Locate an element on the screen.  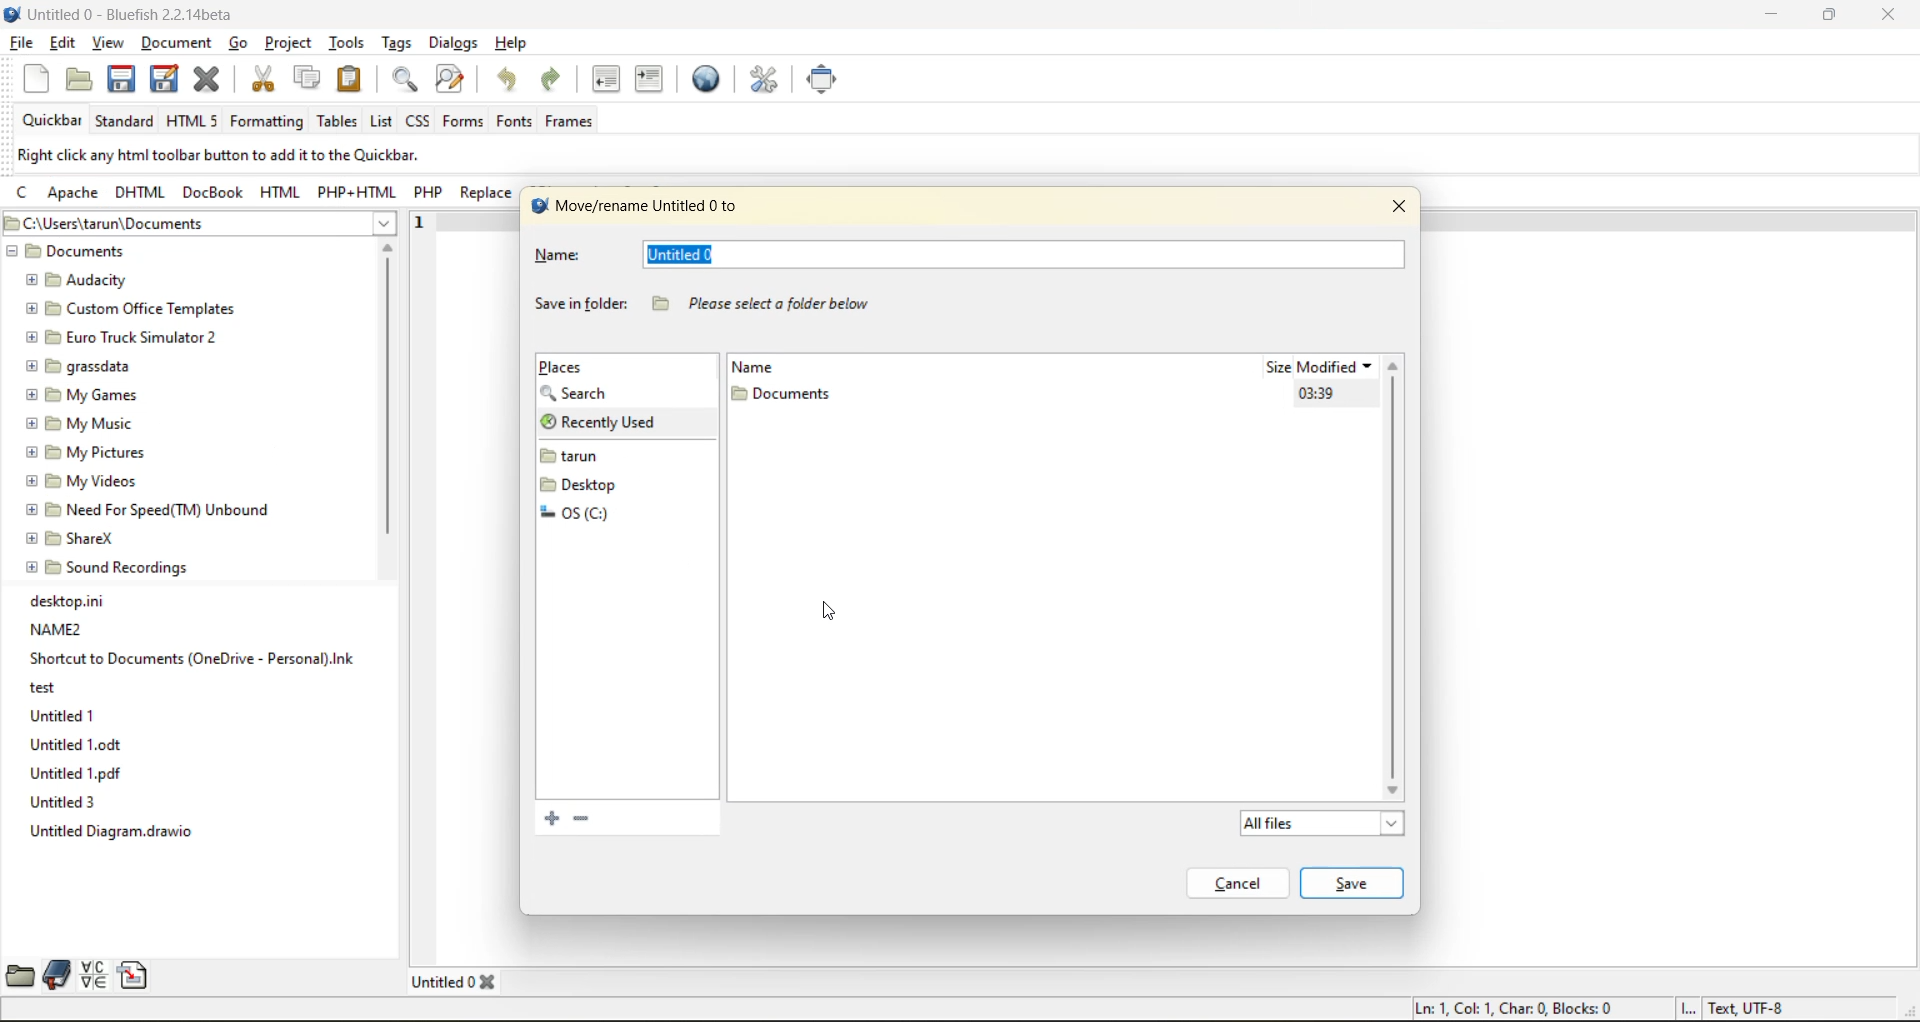
file location is located at coordinates (179, 223).